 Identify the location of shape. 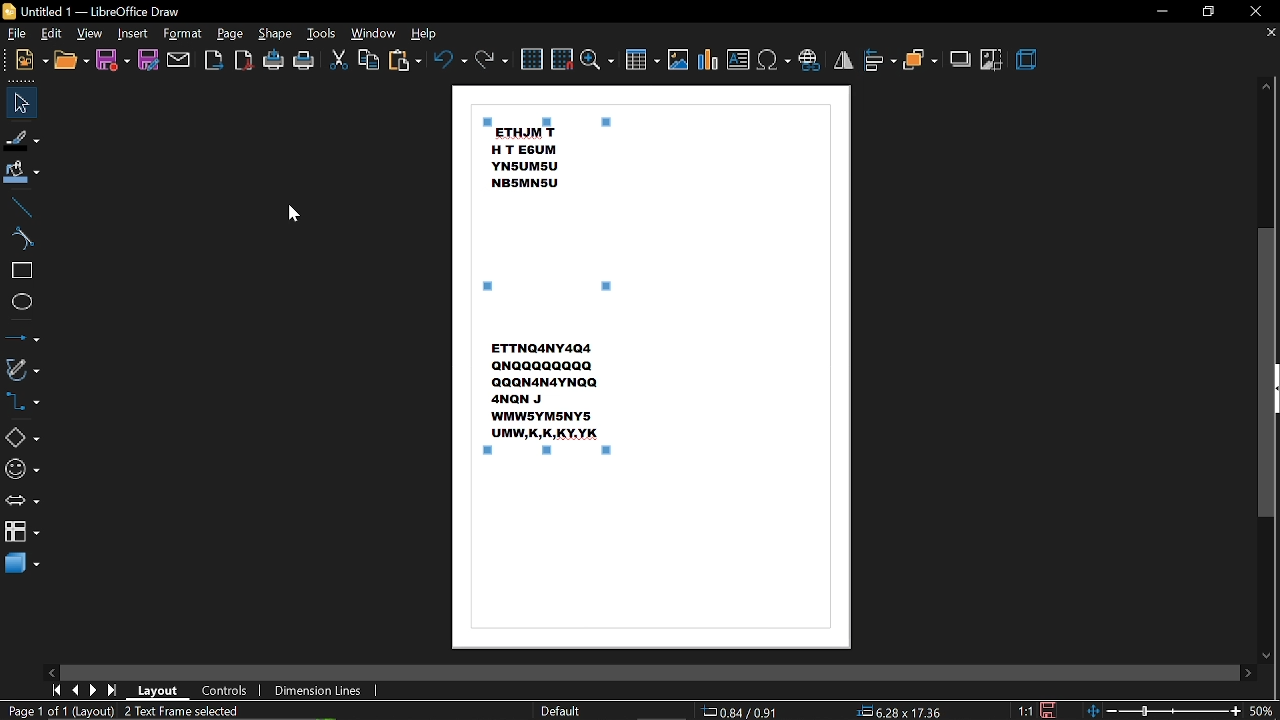
(274, 34).